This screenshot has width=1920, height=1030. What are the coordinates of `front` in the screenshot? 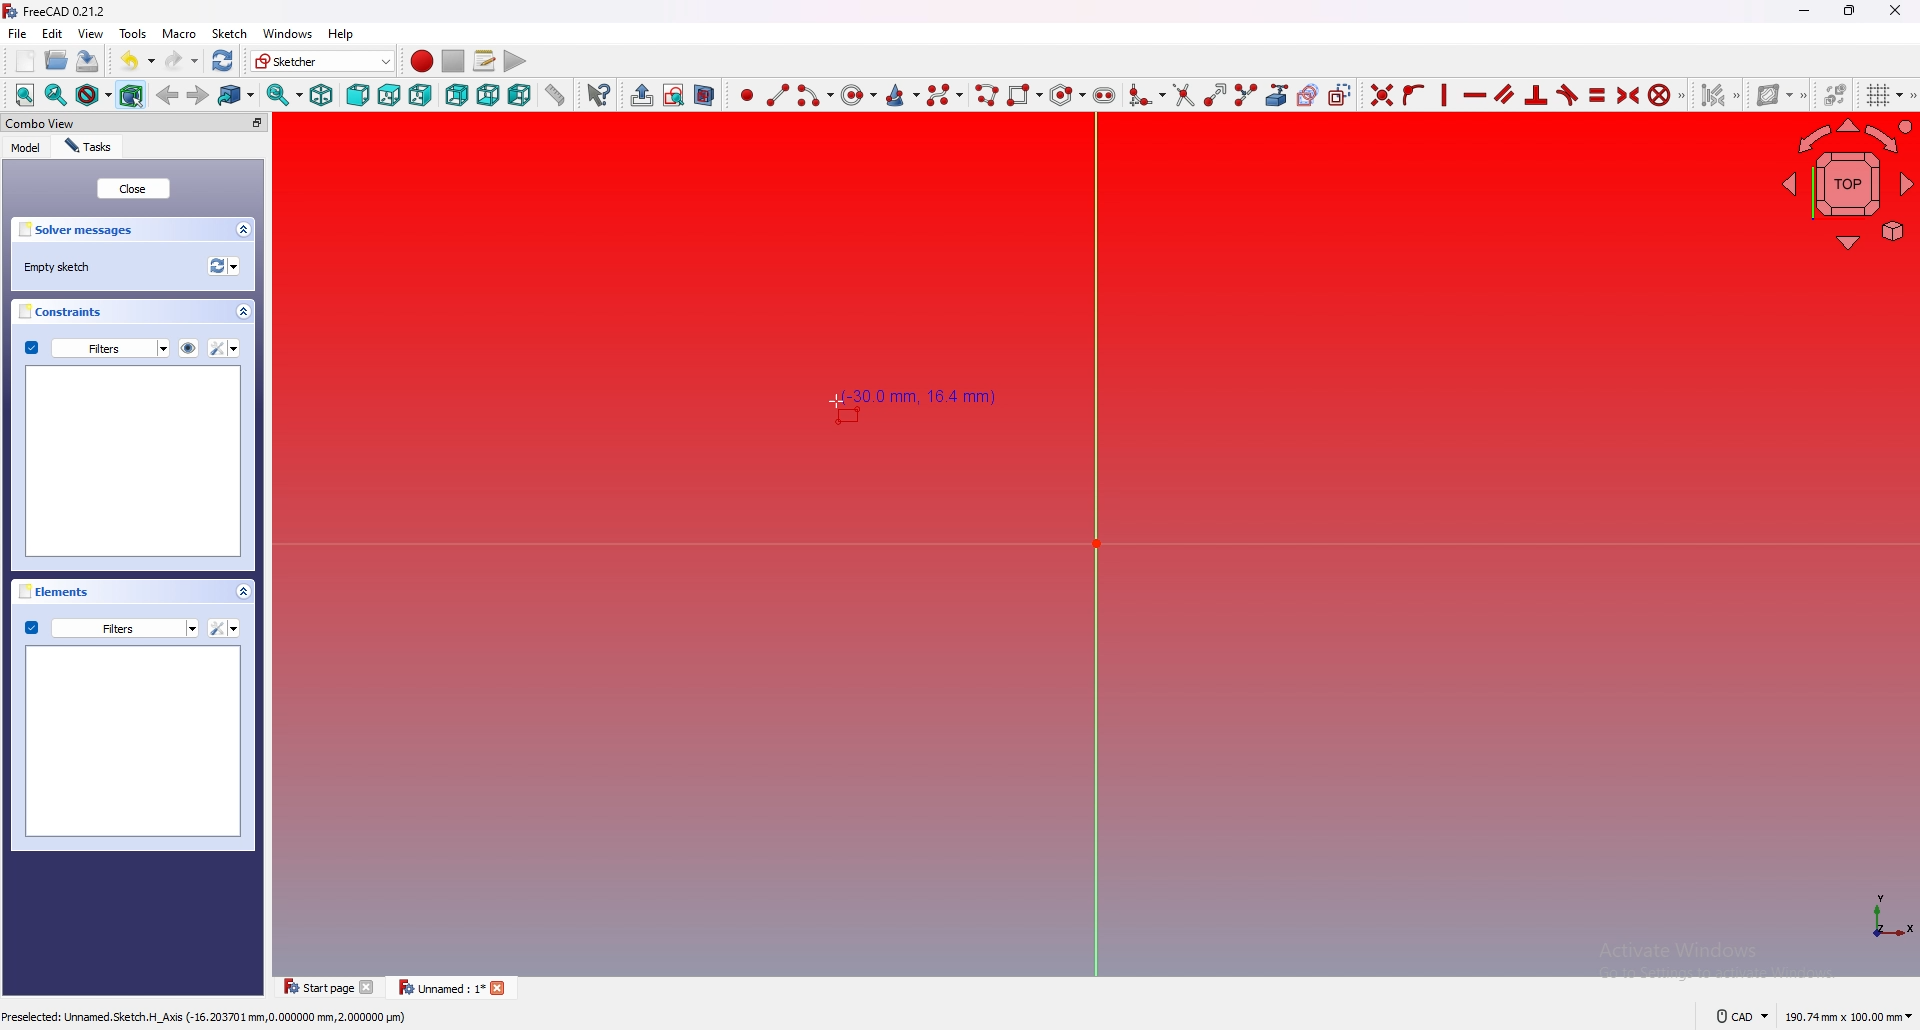 It's located at (358, 95).